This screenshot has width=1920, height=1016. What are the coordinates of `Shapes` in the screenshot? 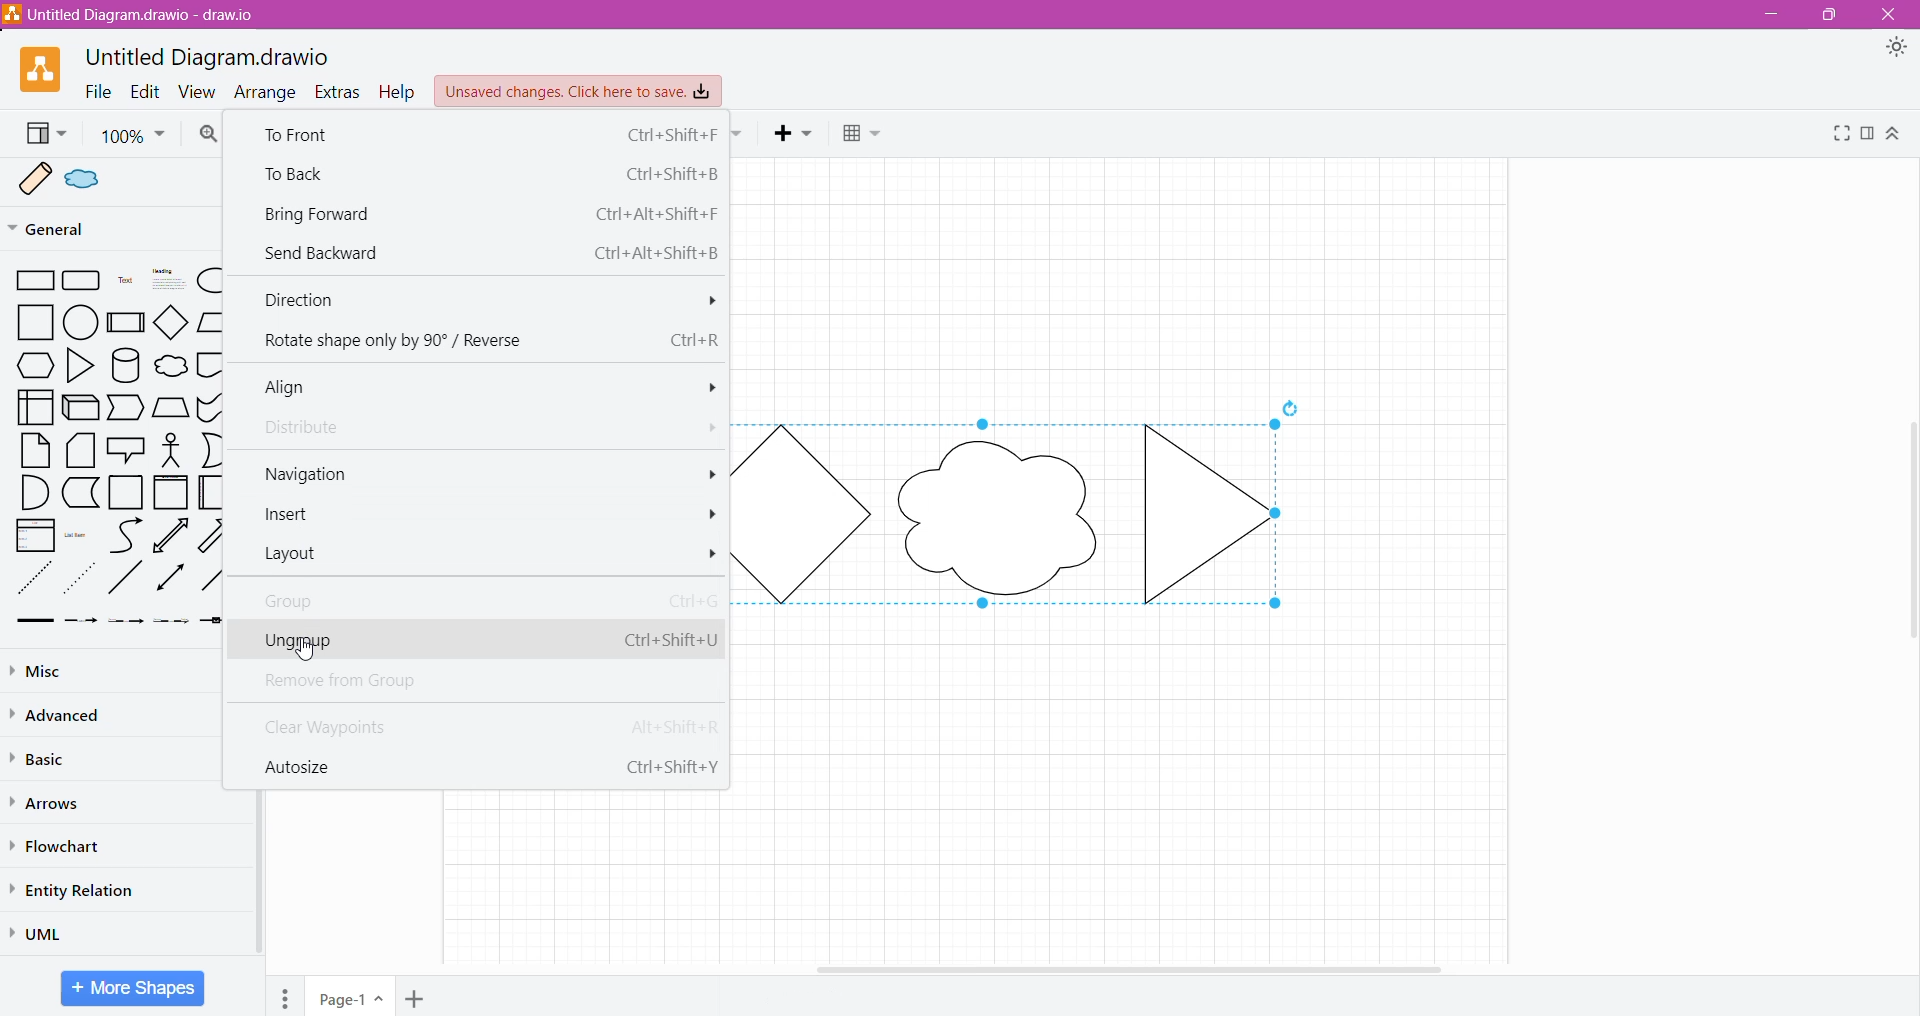 It's located at (115, 447).